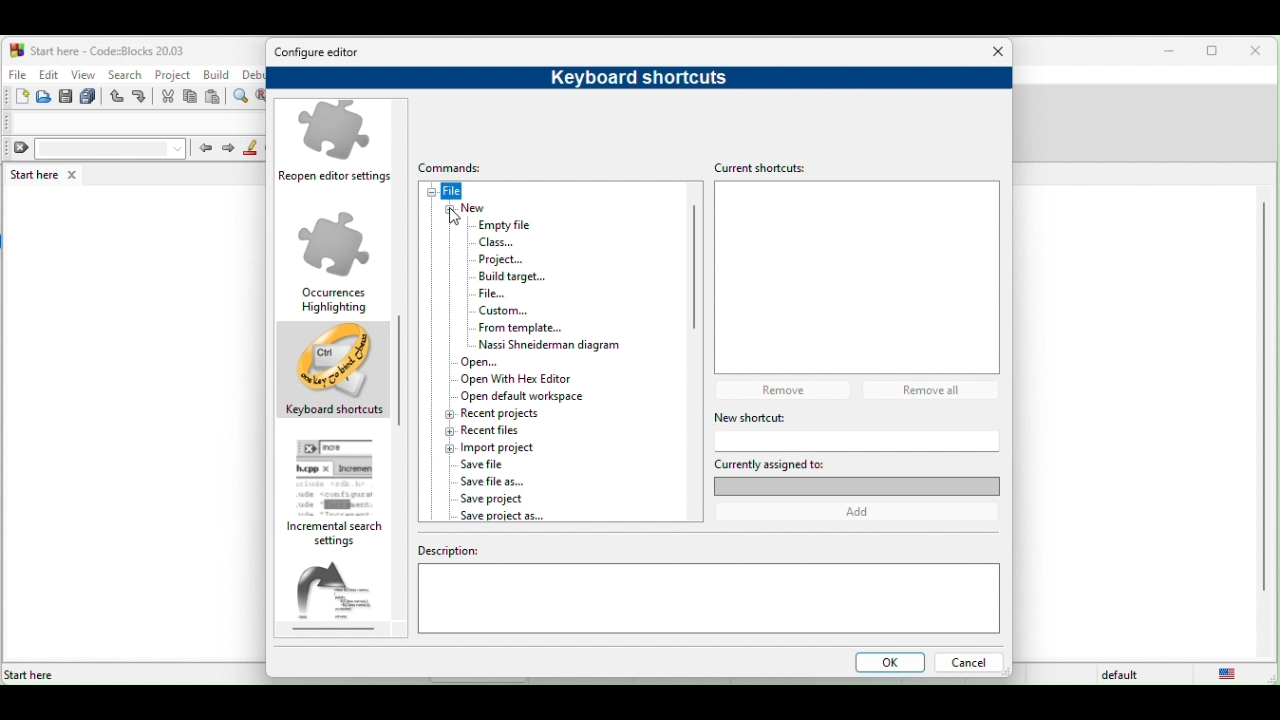 The height and width of the screenshot is (720, 1280). What do you see at coordinates (342, 597) in the screenshot?
I see `abbreviations` at bounding box center [342, 597].